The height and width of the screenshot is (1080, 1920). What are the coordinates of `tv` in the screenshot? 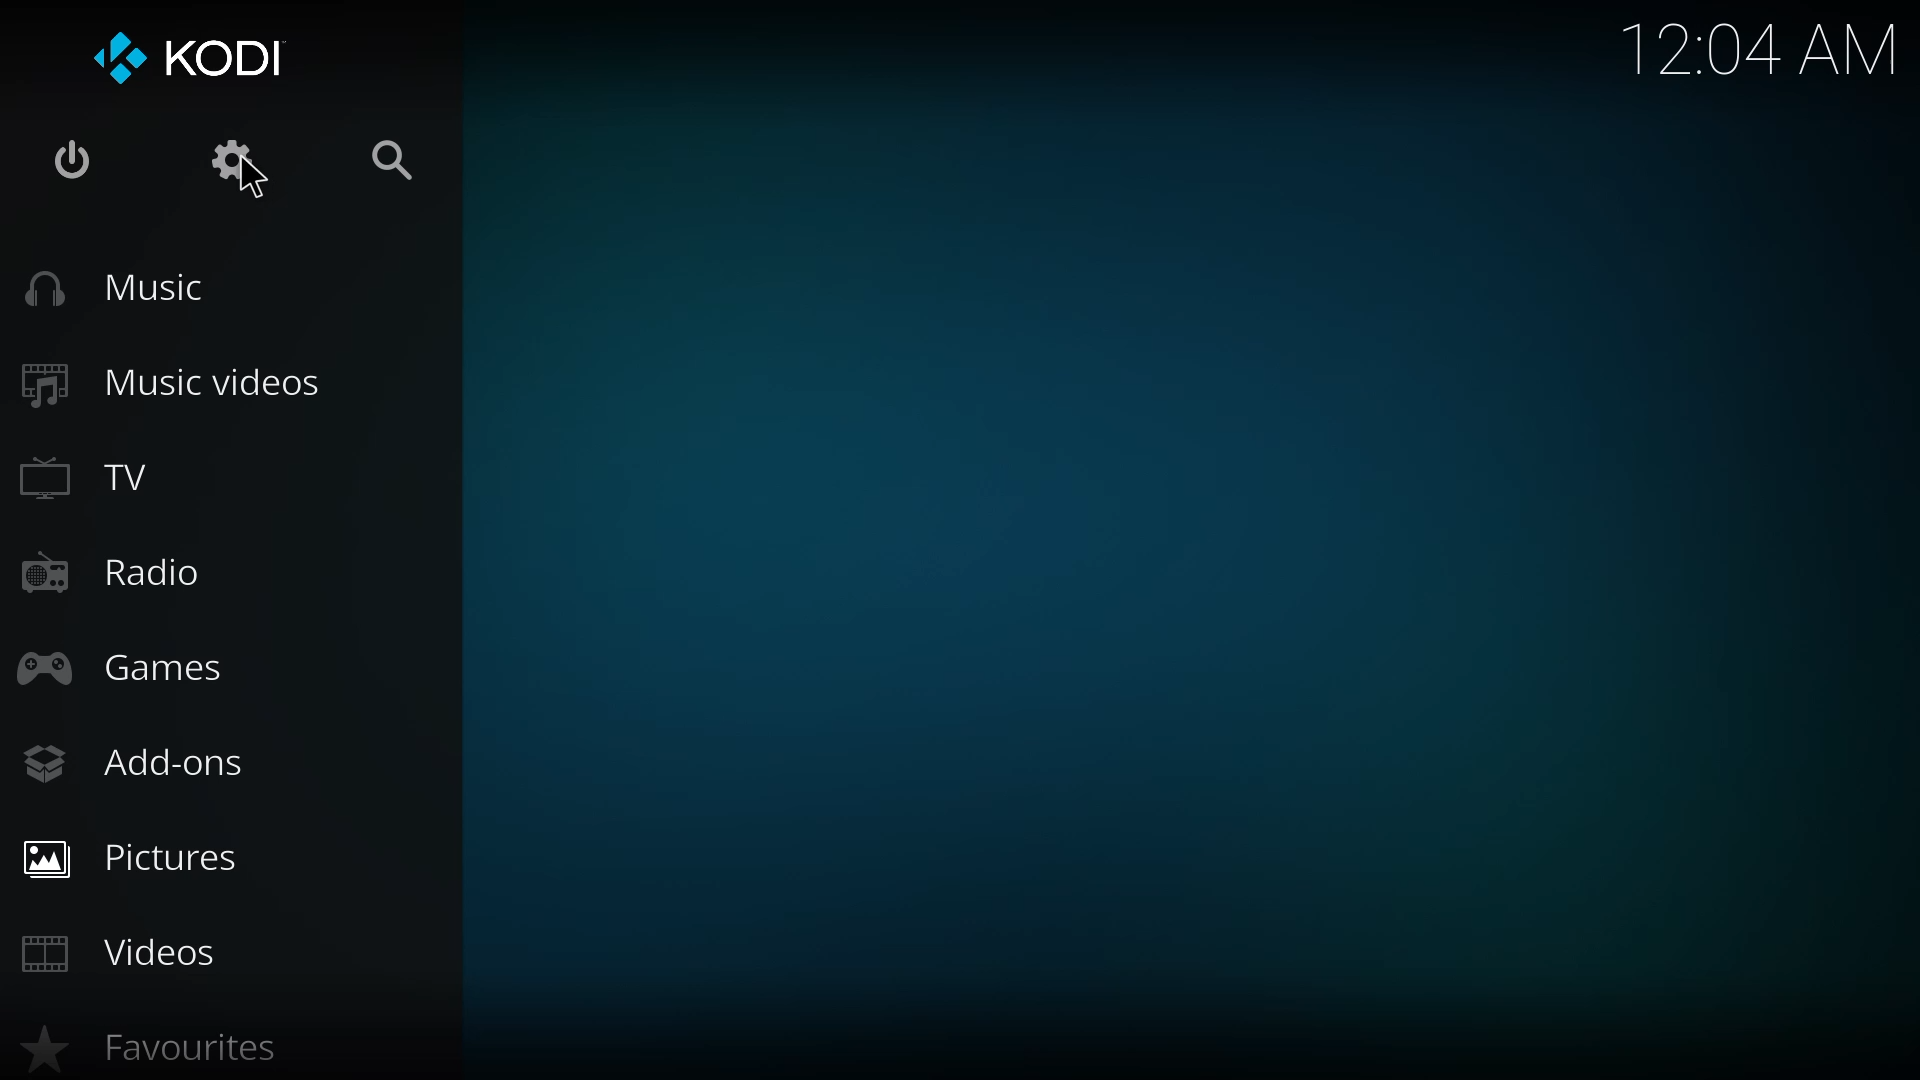 It's located at (90, 480).